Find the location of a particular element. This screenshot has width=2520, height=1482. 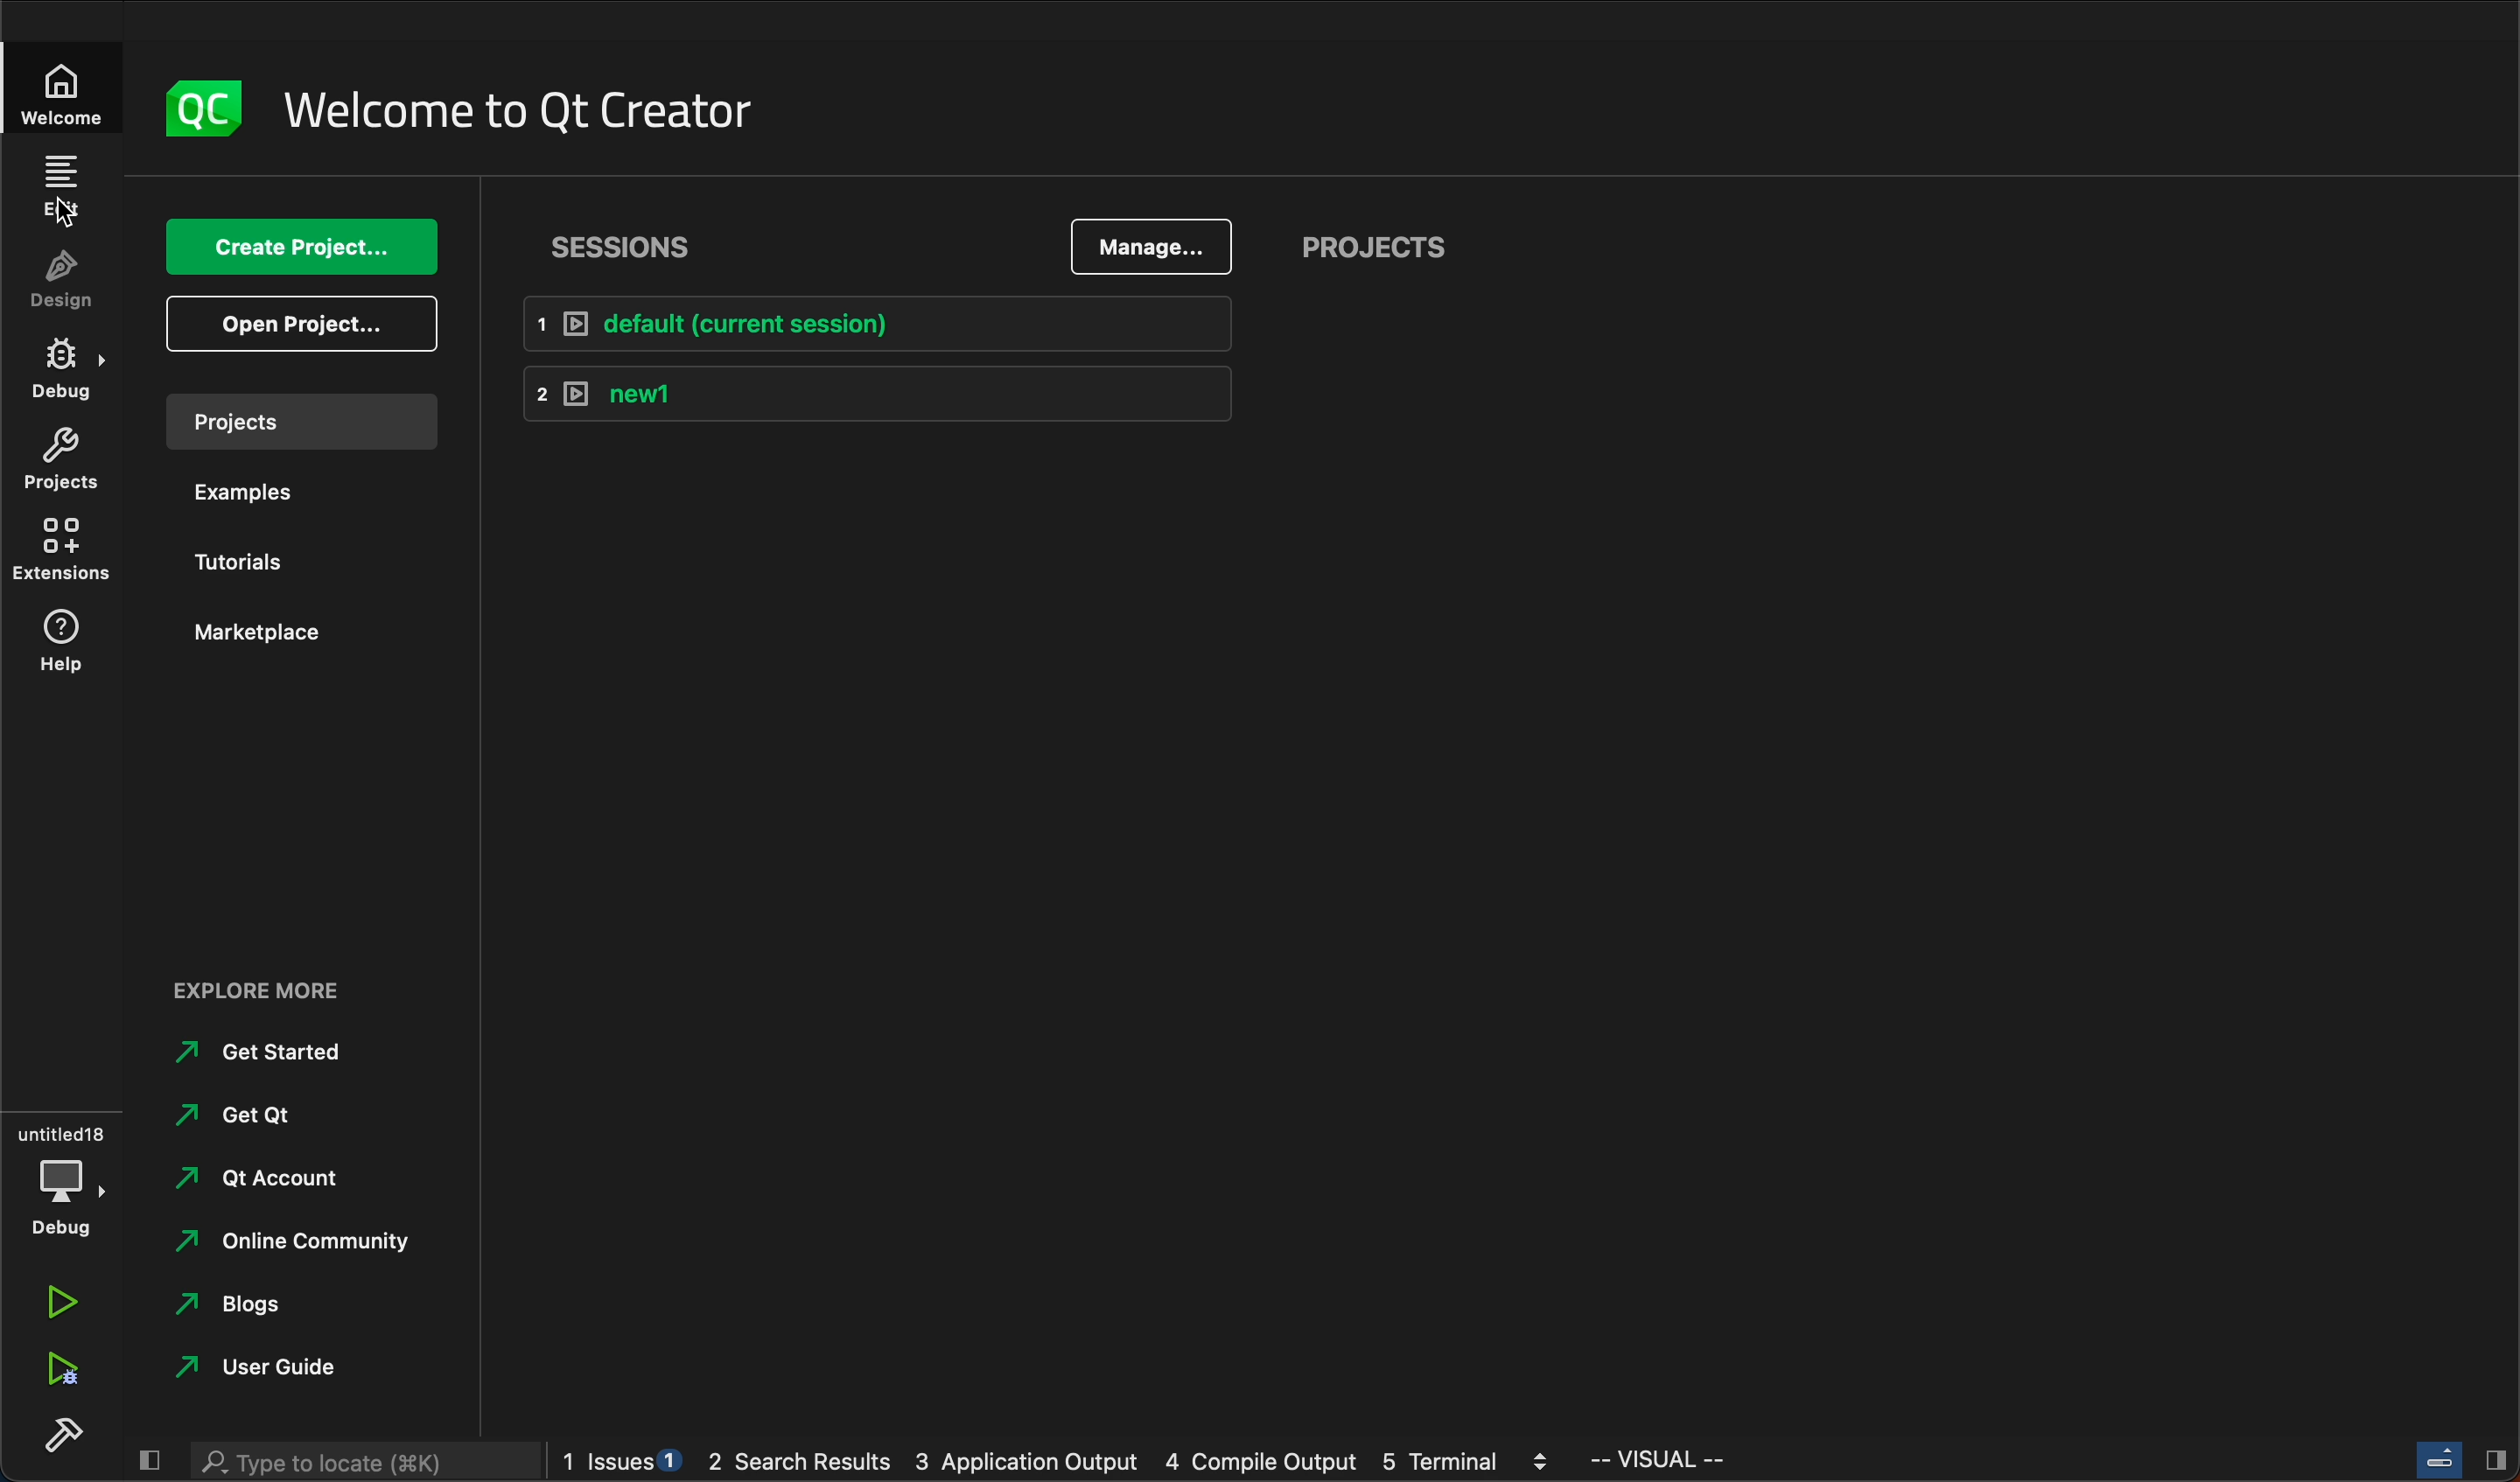

explore more is located at coordinates (262, 991).